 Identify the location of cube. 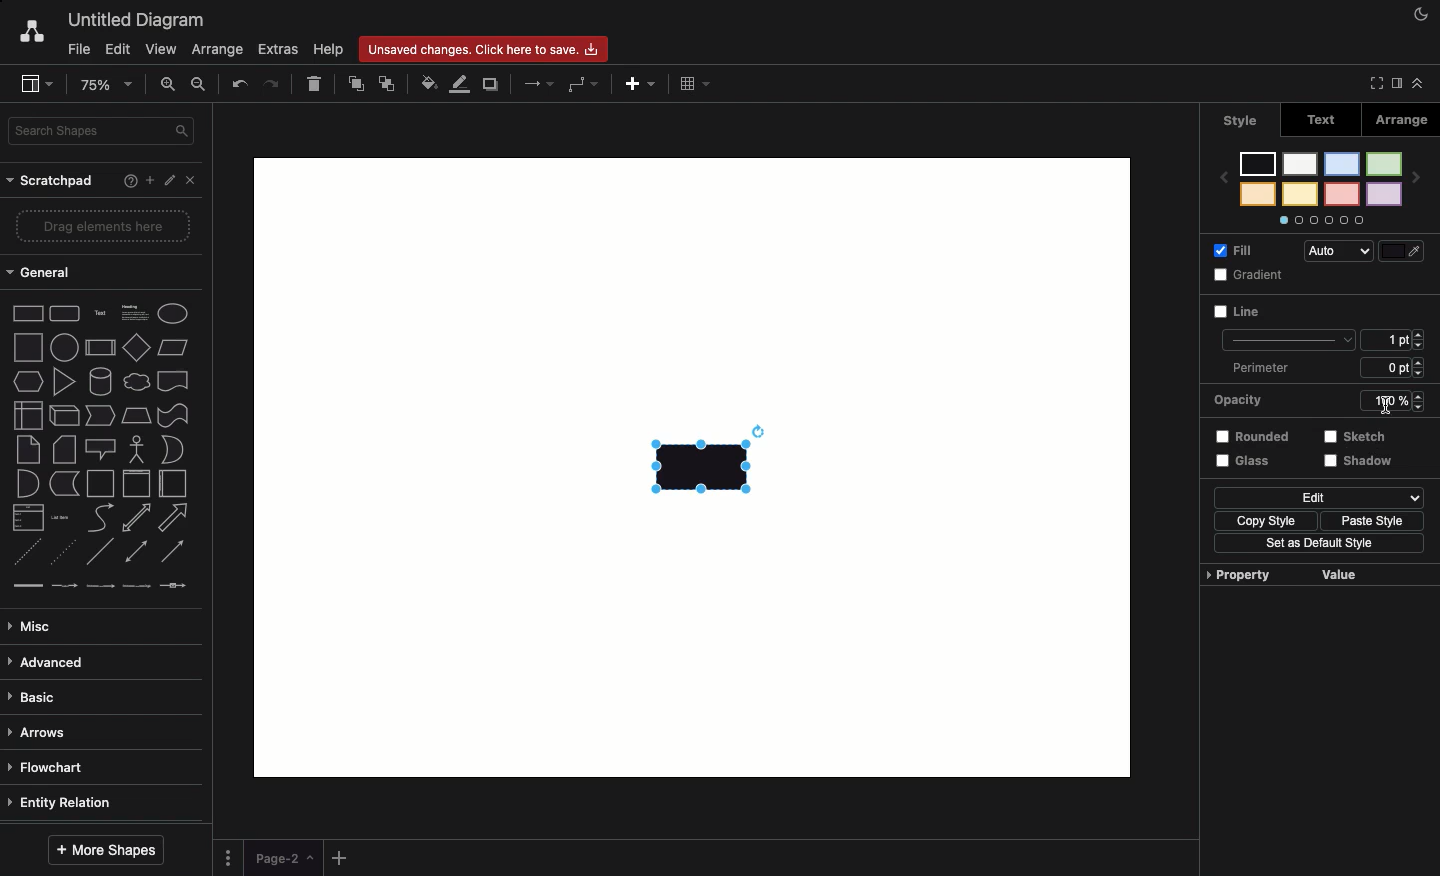
(61, 414).